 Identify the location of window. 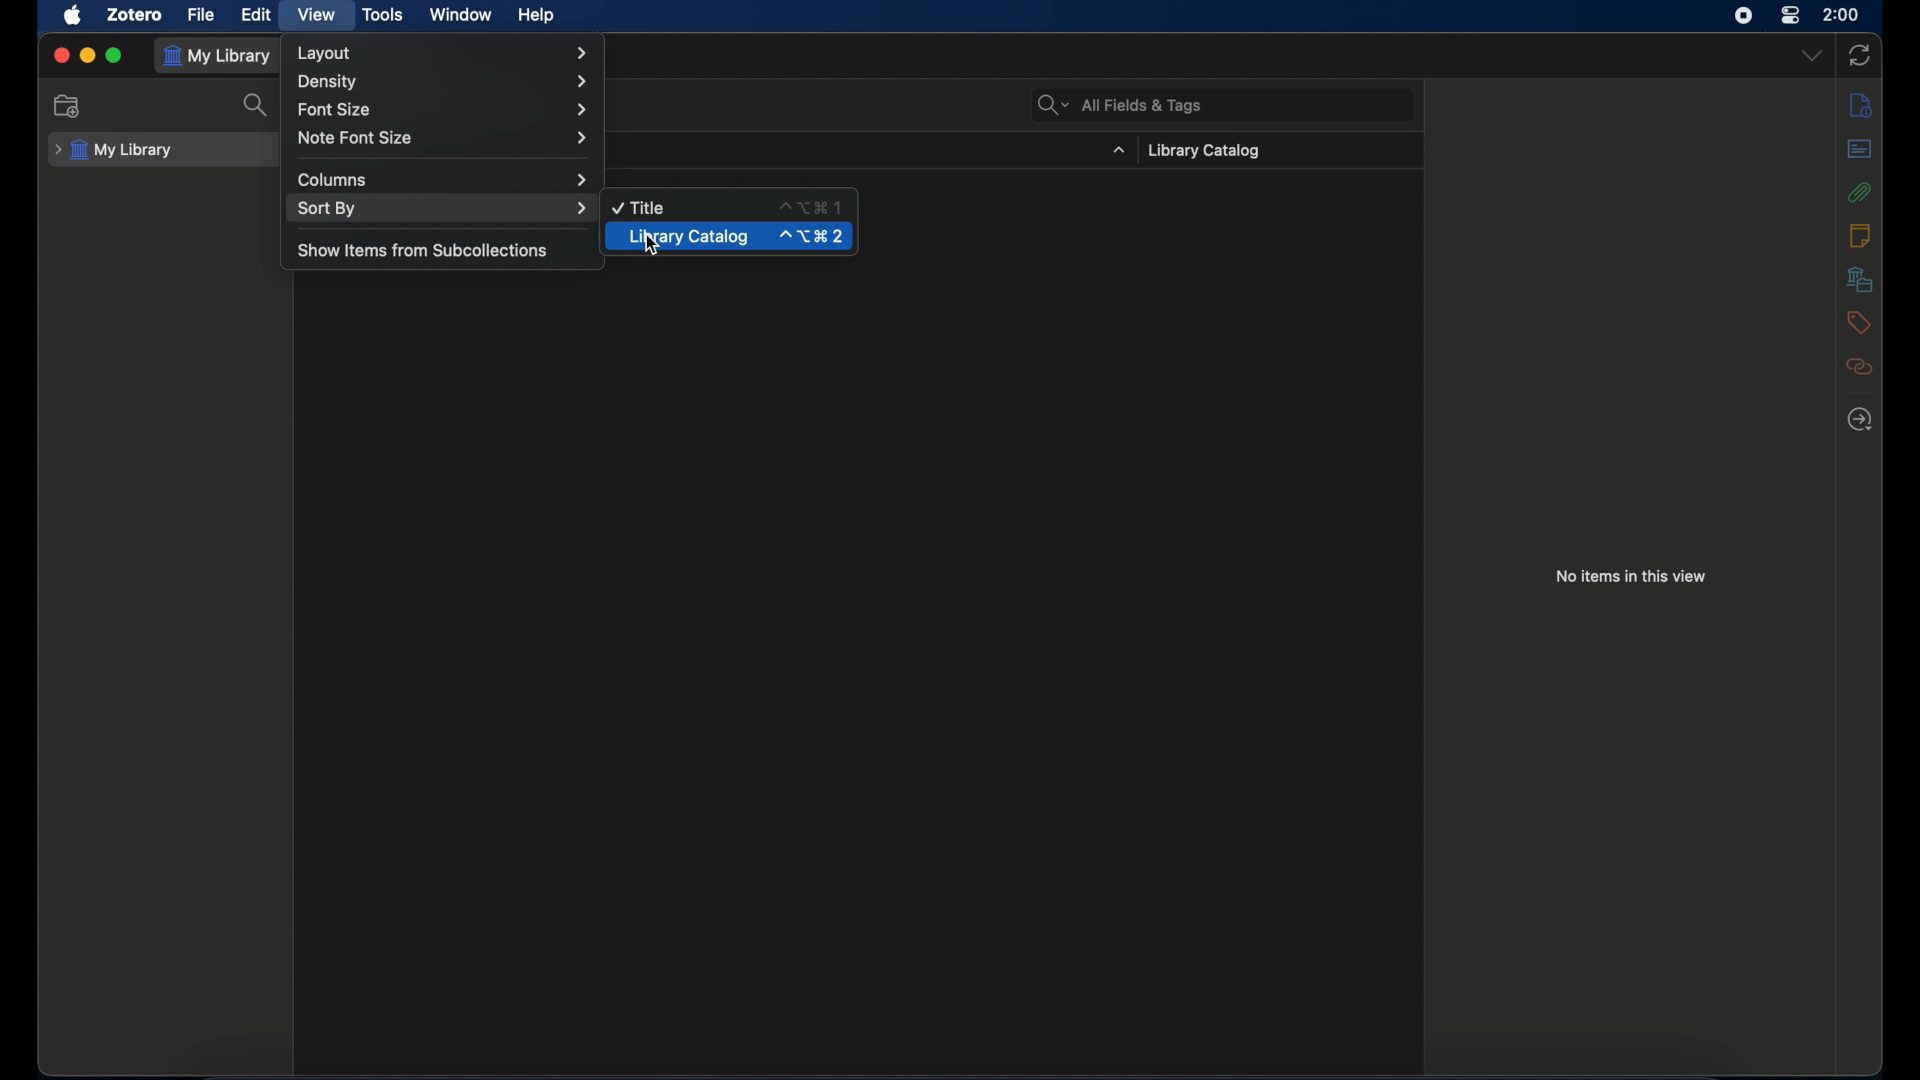
(461, 16).